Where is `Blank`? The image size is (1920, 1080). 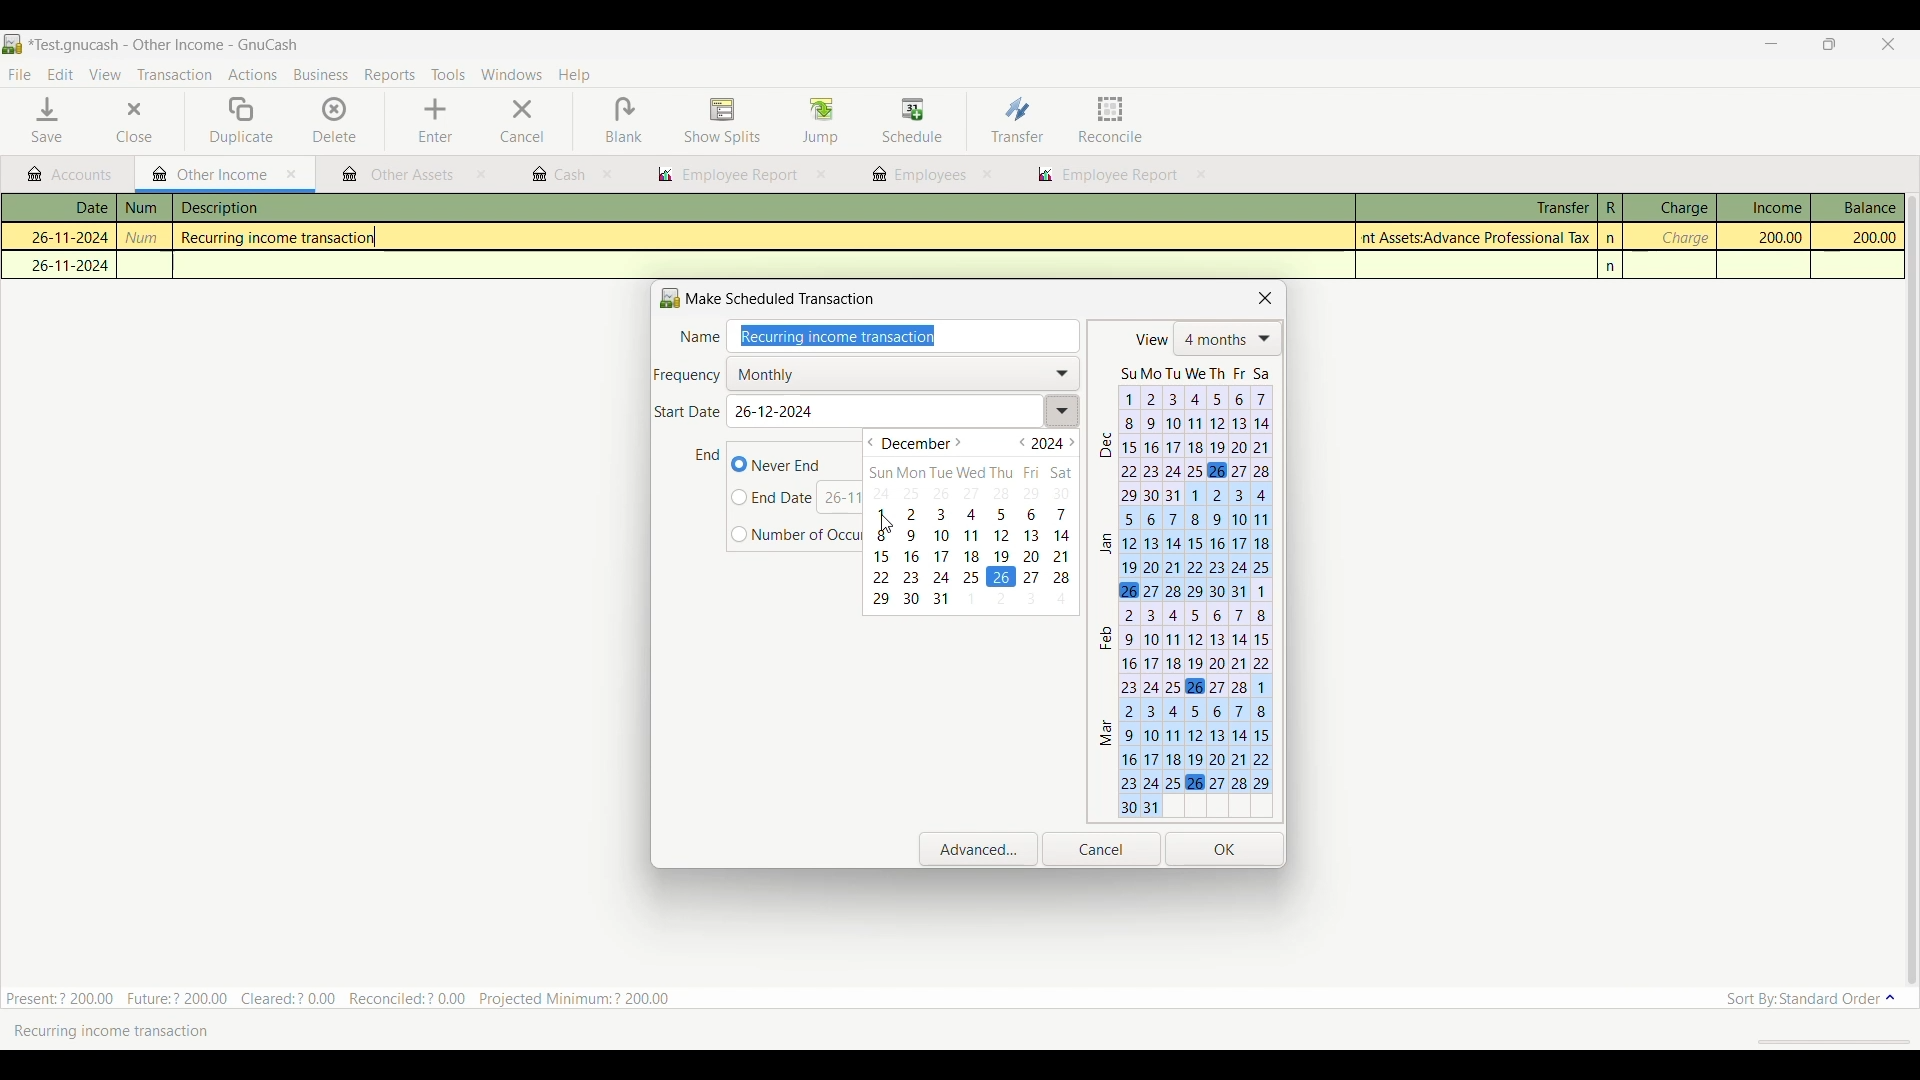 Blank is located at coordinates (623, 121).